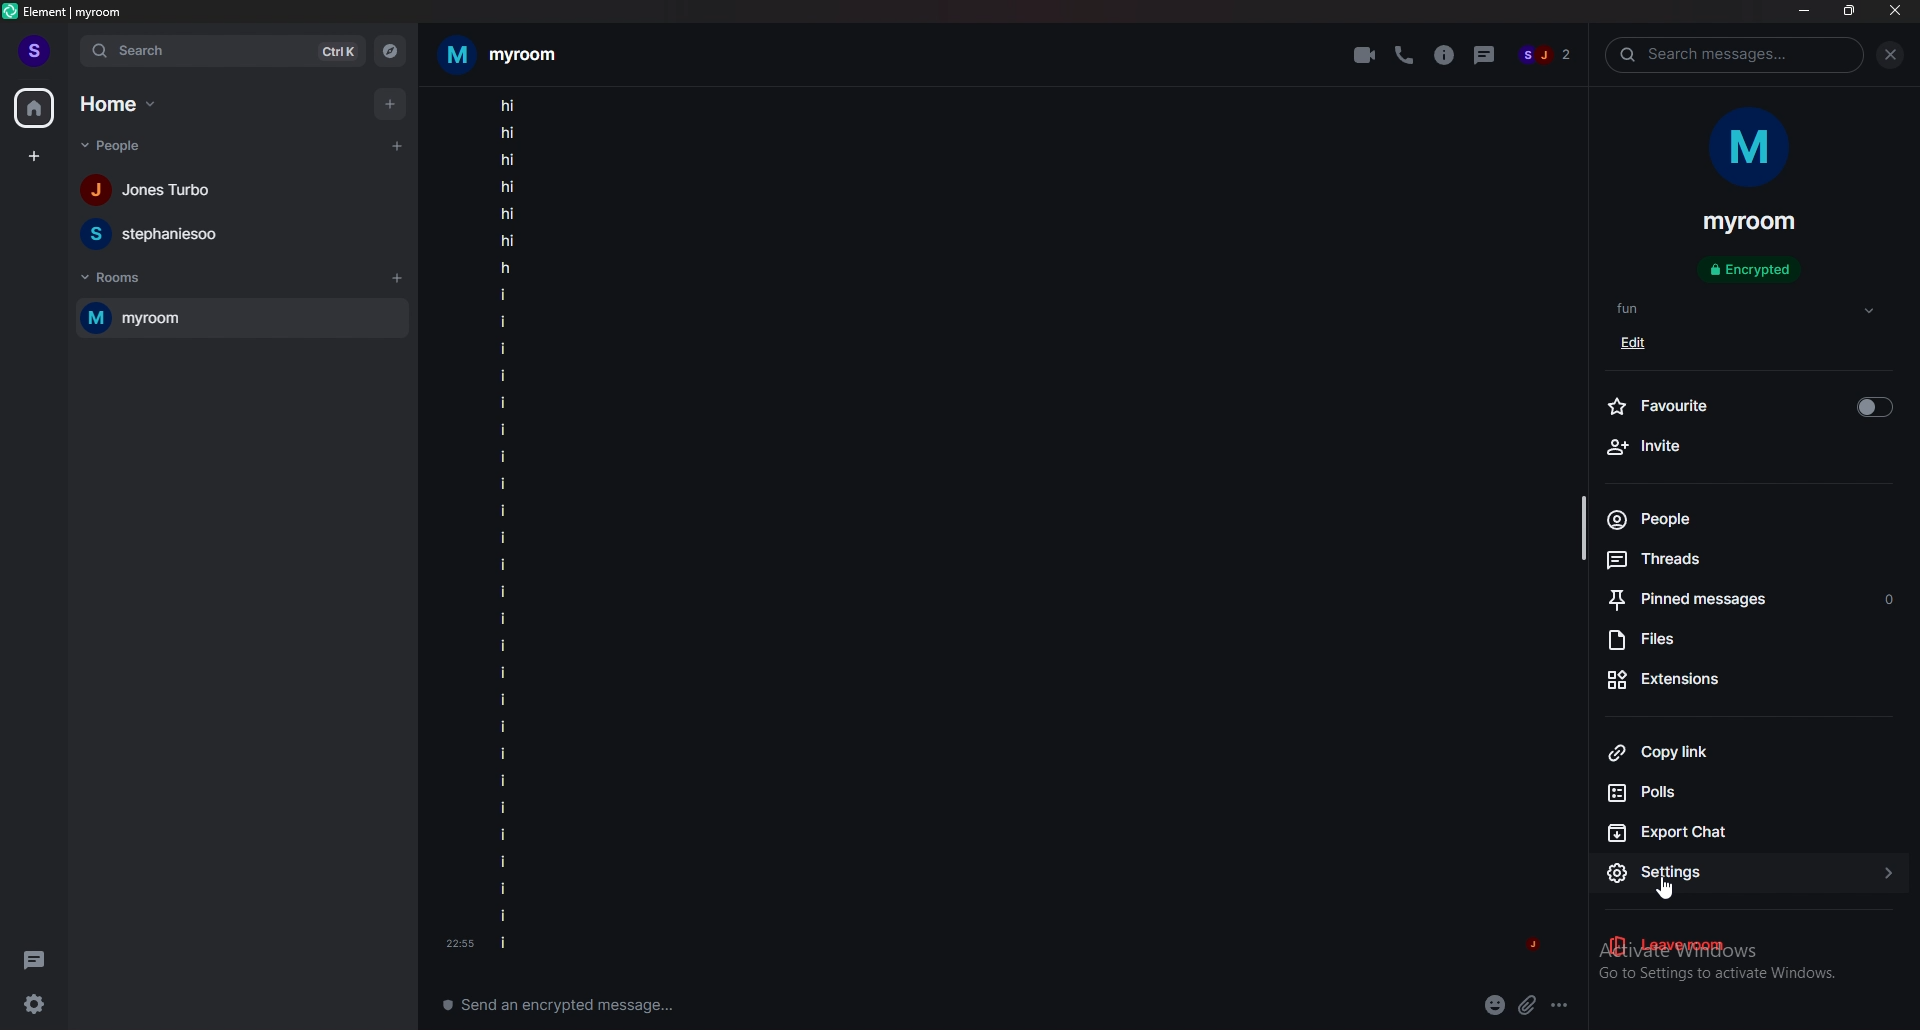 This screenshot has width=1920, height=1030. What do you see at coordinates (568, 1002) in the screenshot?
I see `message box` at bounding box center [568, 1002].